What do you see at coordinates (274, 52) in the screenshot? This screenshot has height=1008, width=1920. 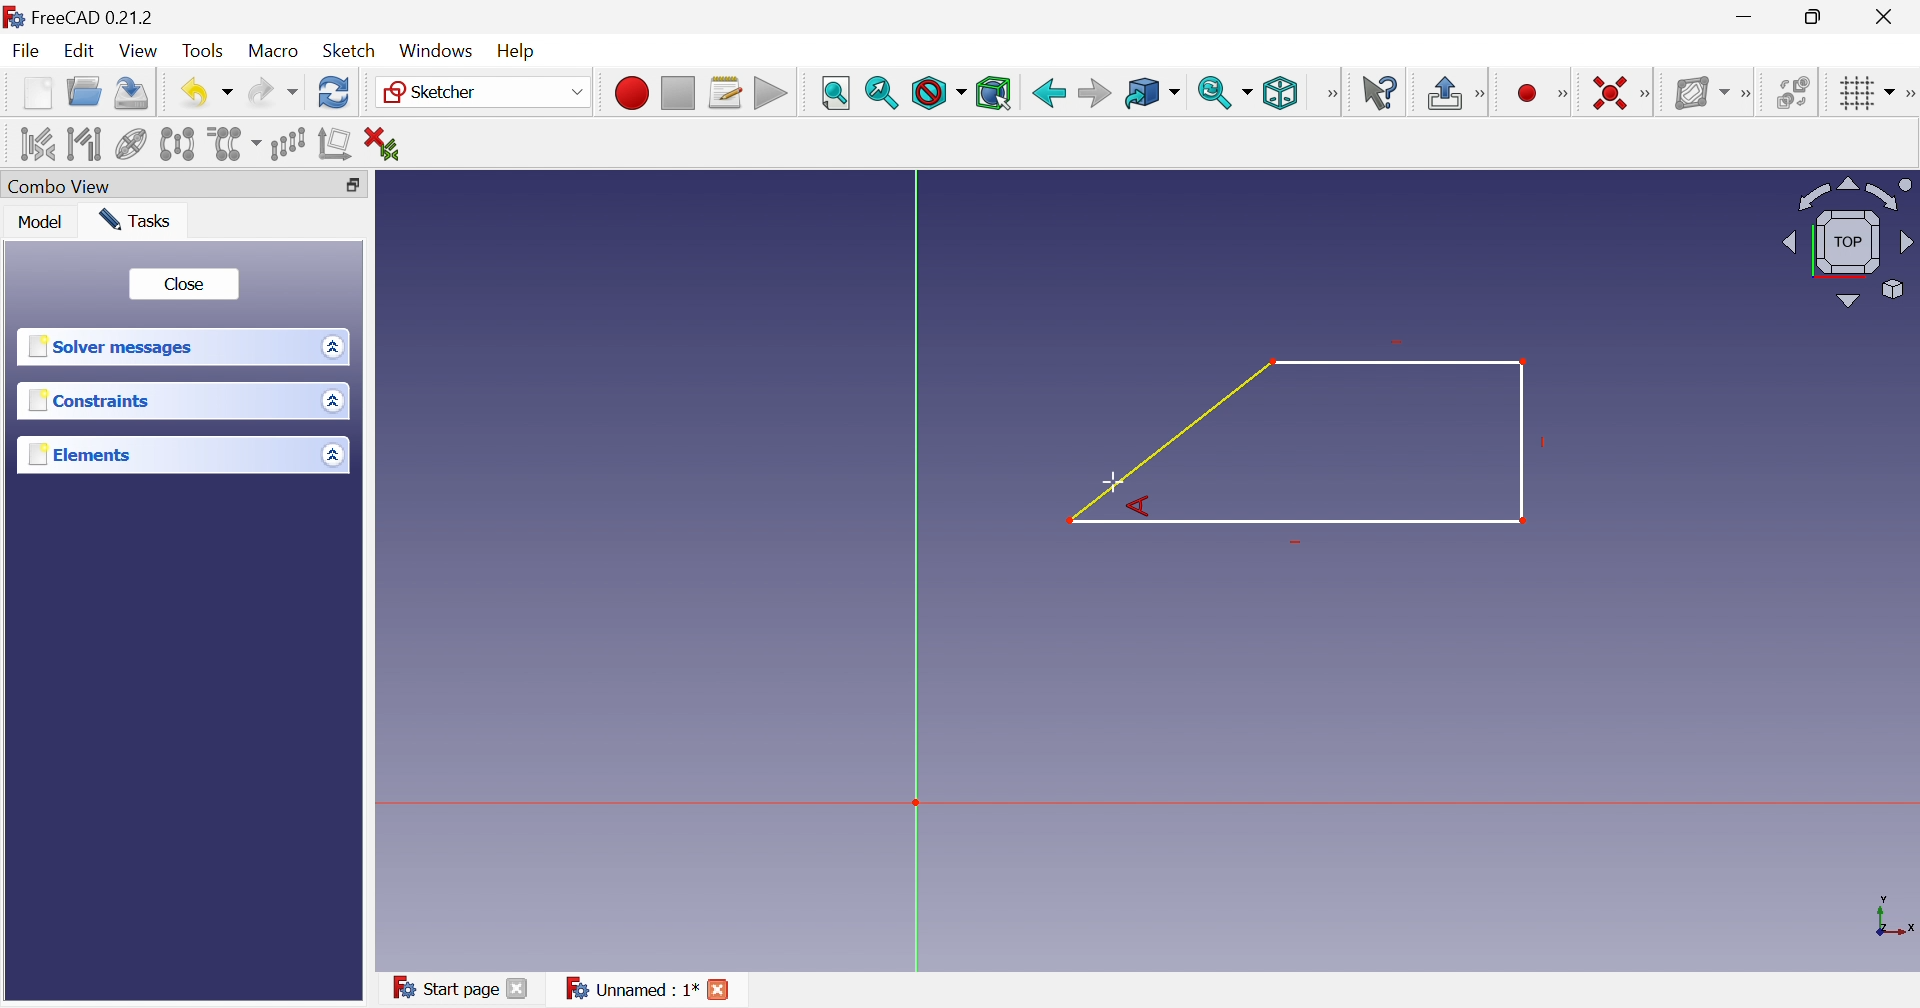 I see `Macro` at bounding box center [274, 52].